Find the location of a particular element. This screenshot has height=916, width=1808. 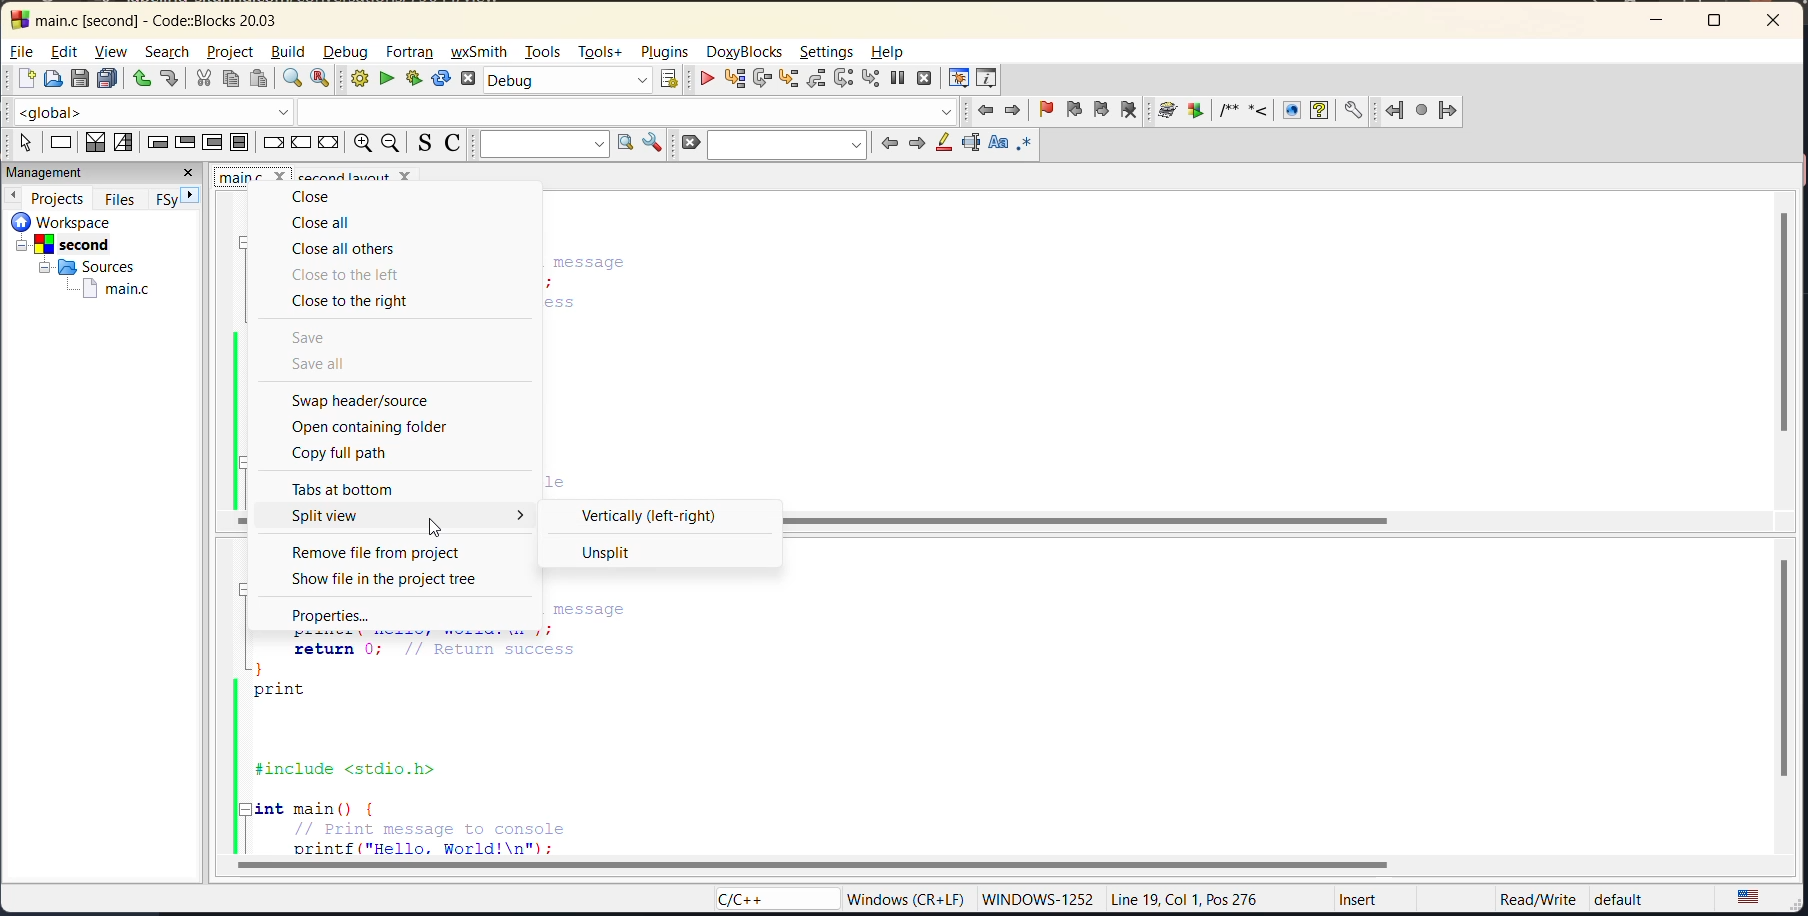

minimize is located at coordinates (1660, 22).